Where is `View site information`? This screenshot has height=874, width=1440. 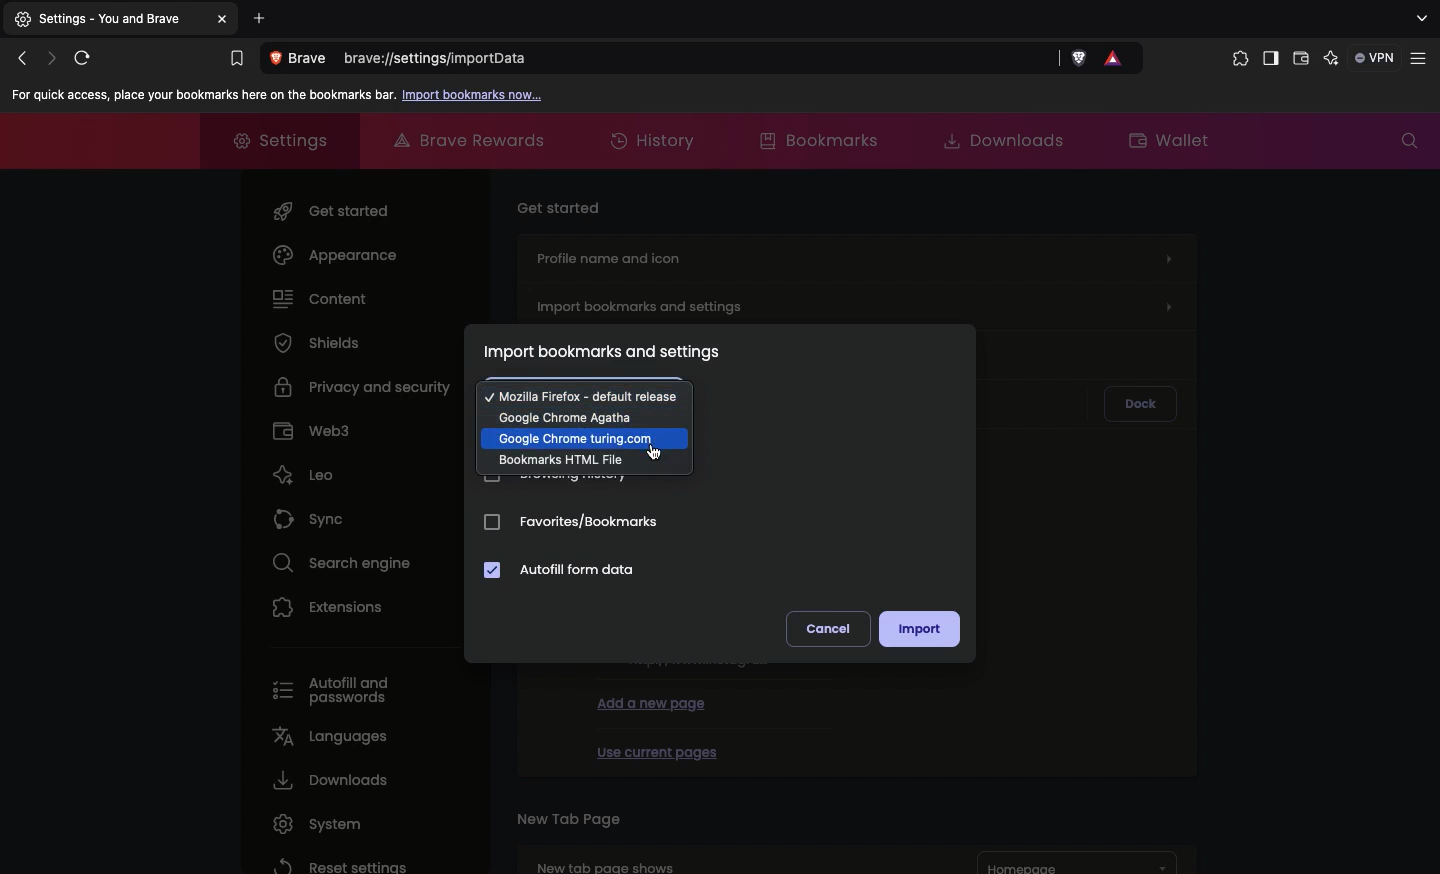 View site information is located at coordinates (302, 59).